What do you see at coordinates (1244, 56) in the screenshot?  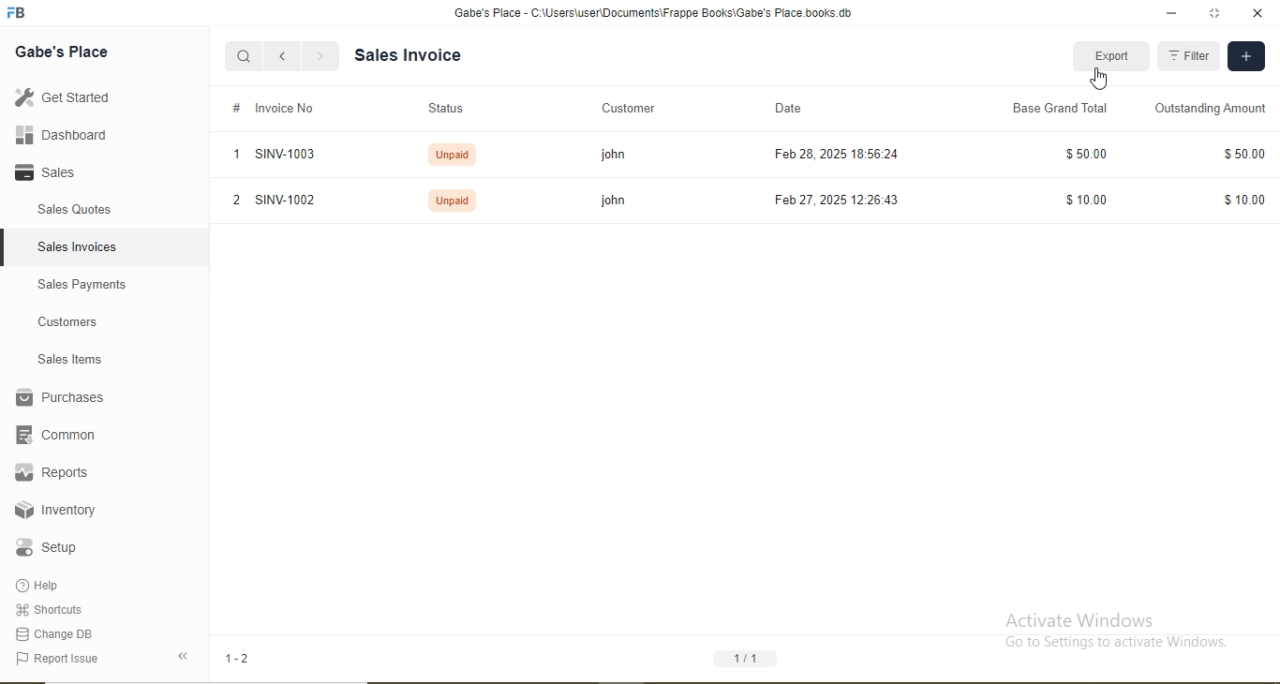 I see `add` at bounding box center [1244, 56].